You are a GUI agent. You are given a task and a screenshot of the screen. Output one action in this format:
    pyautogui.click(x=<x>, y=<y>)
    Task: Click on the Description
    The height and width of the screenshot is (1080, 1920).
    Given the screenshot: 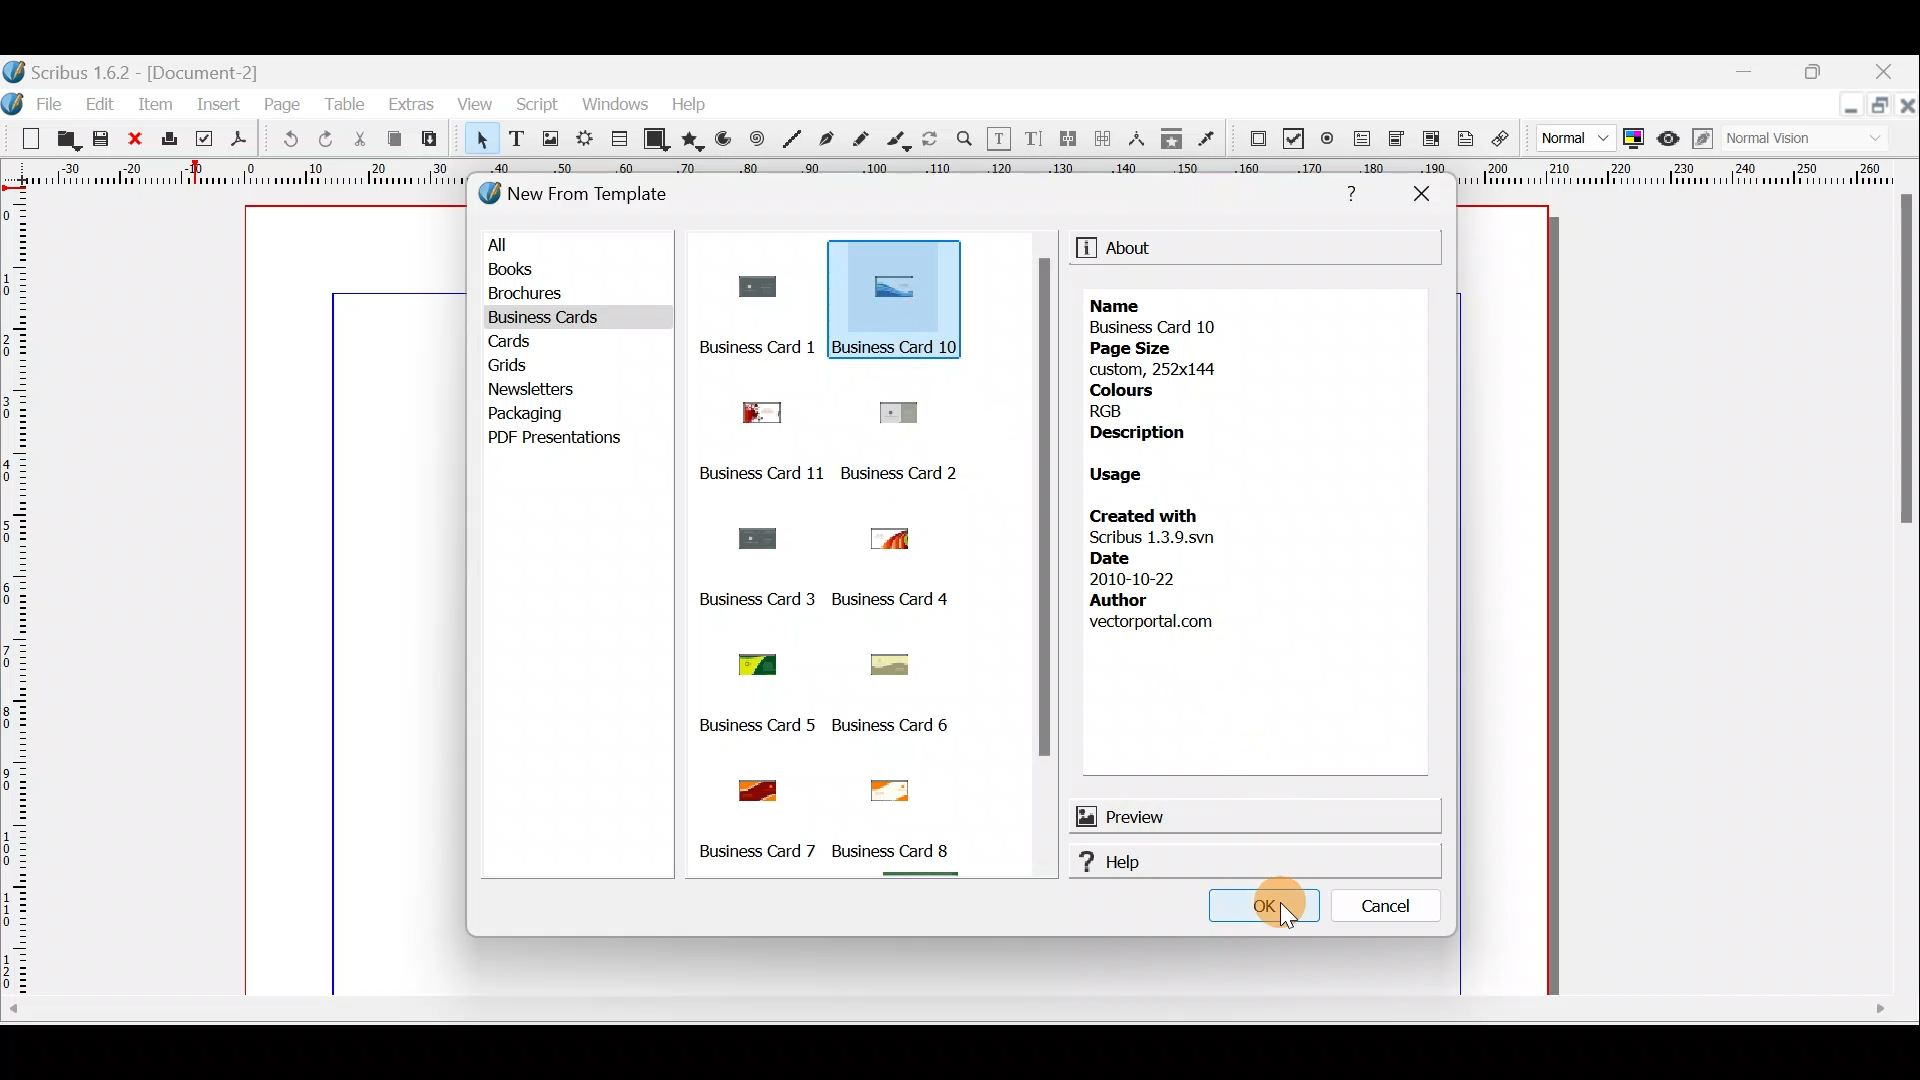 What is the action you would take?
    pyautogui.click(x=1137, y=431)
    